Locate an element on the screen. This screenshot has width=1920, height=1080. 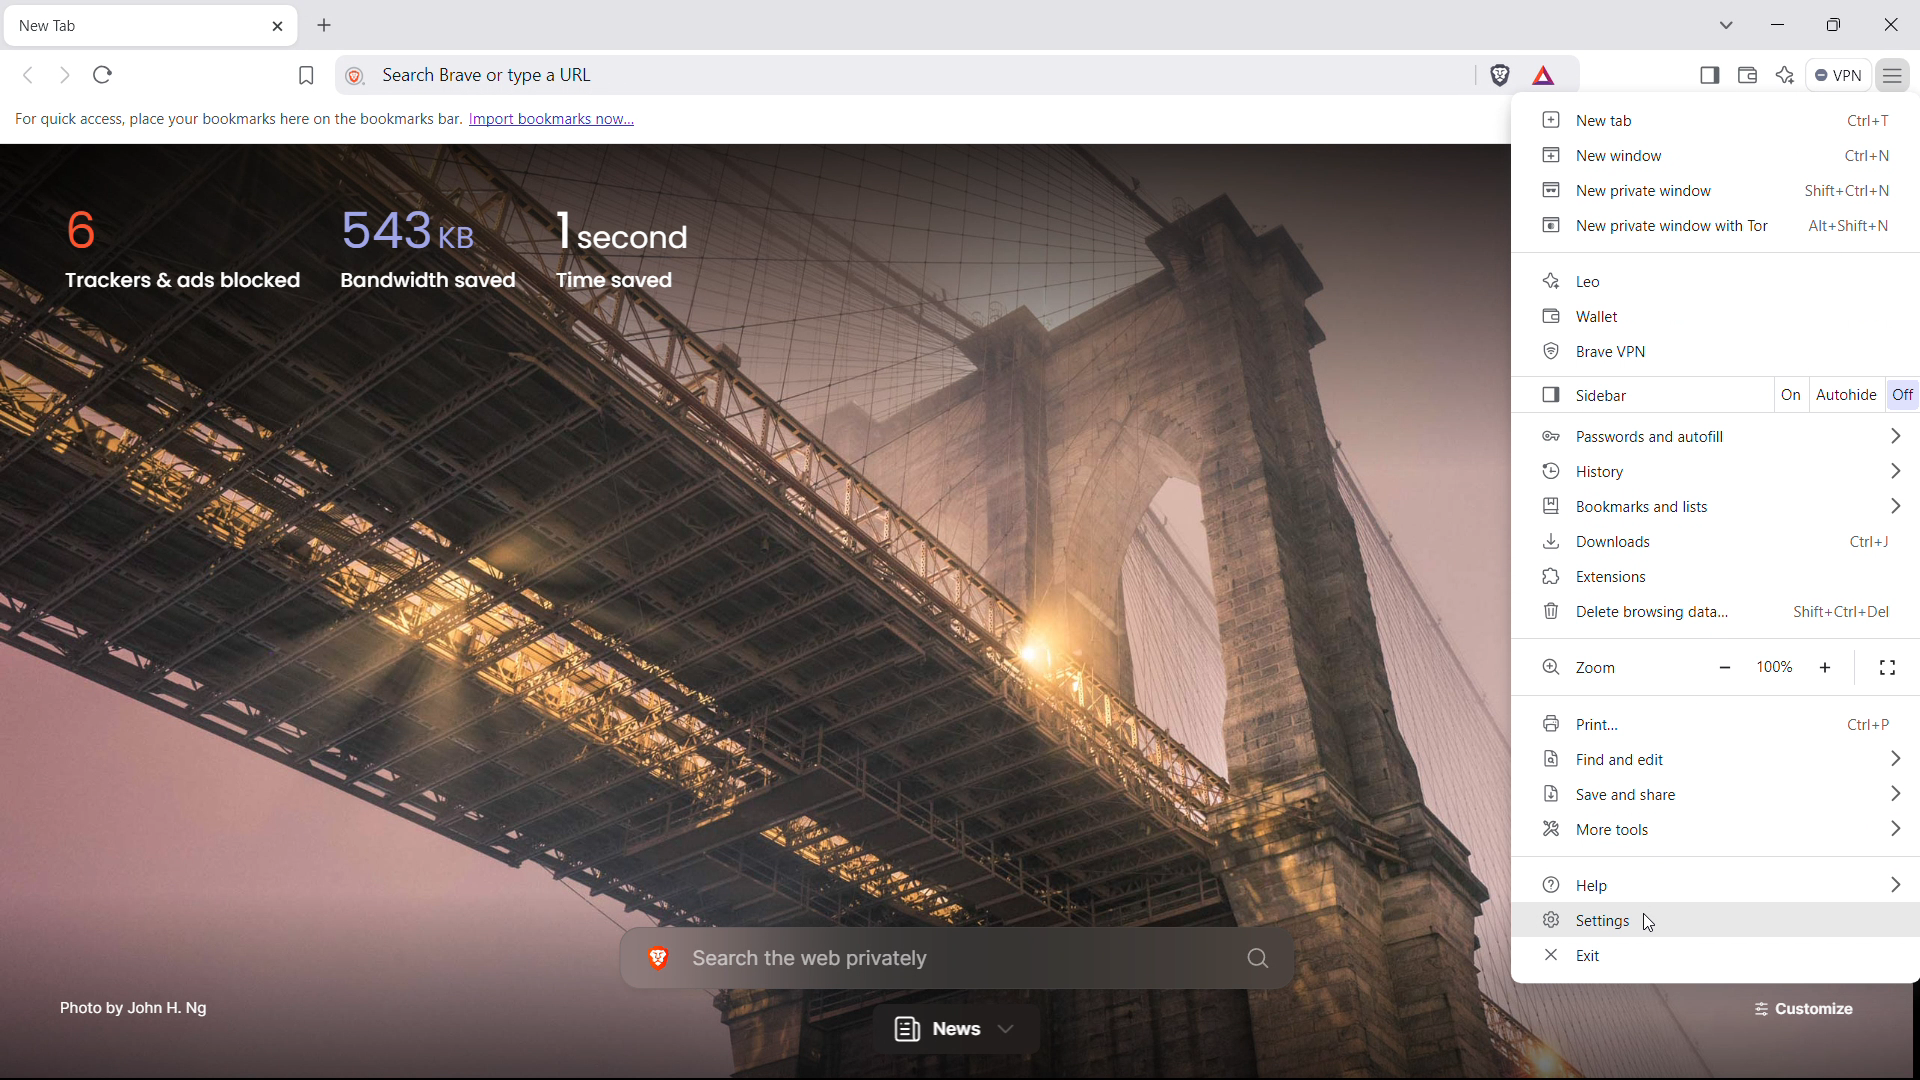
wallet is located at coordinates (1716, 312).